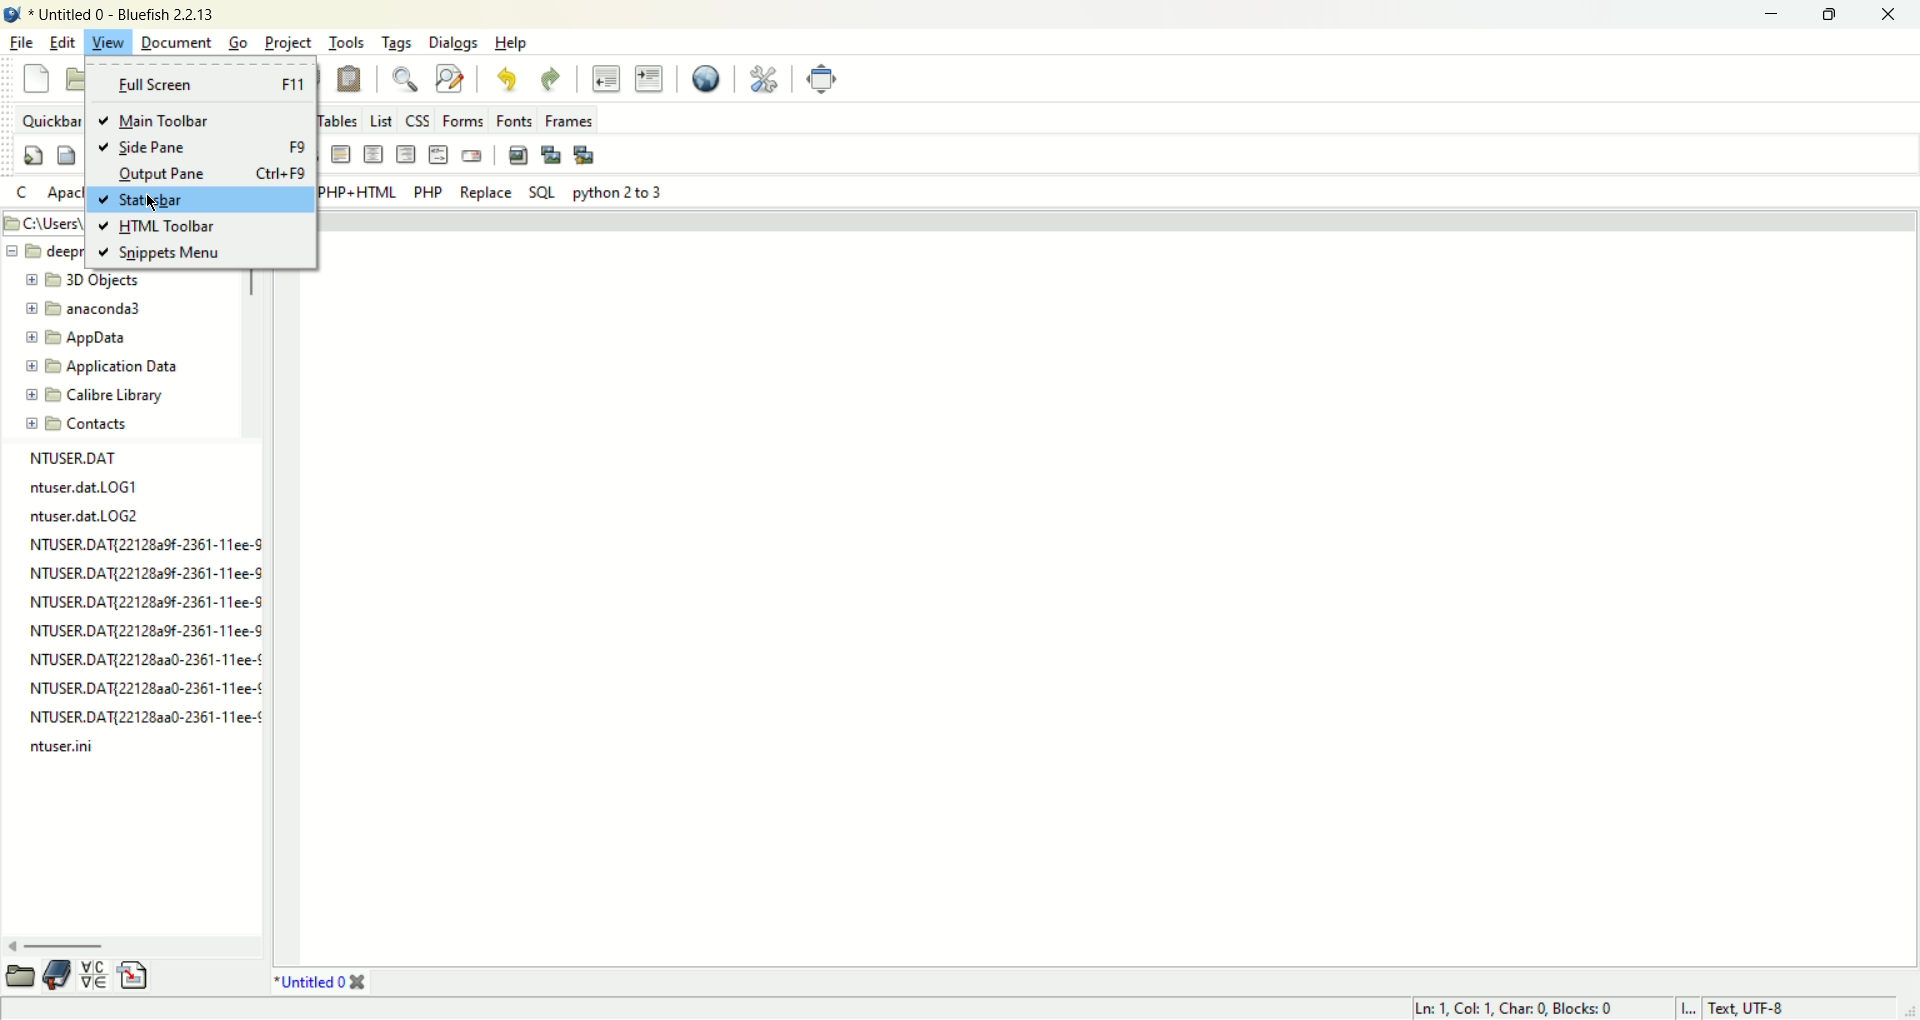 The height and width of the screenshot is (1020, 1920). What do you see at coordinates (437, 155) in the screenshot?
I see `html comment` at bounding box center [437, 155].